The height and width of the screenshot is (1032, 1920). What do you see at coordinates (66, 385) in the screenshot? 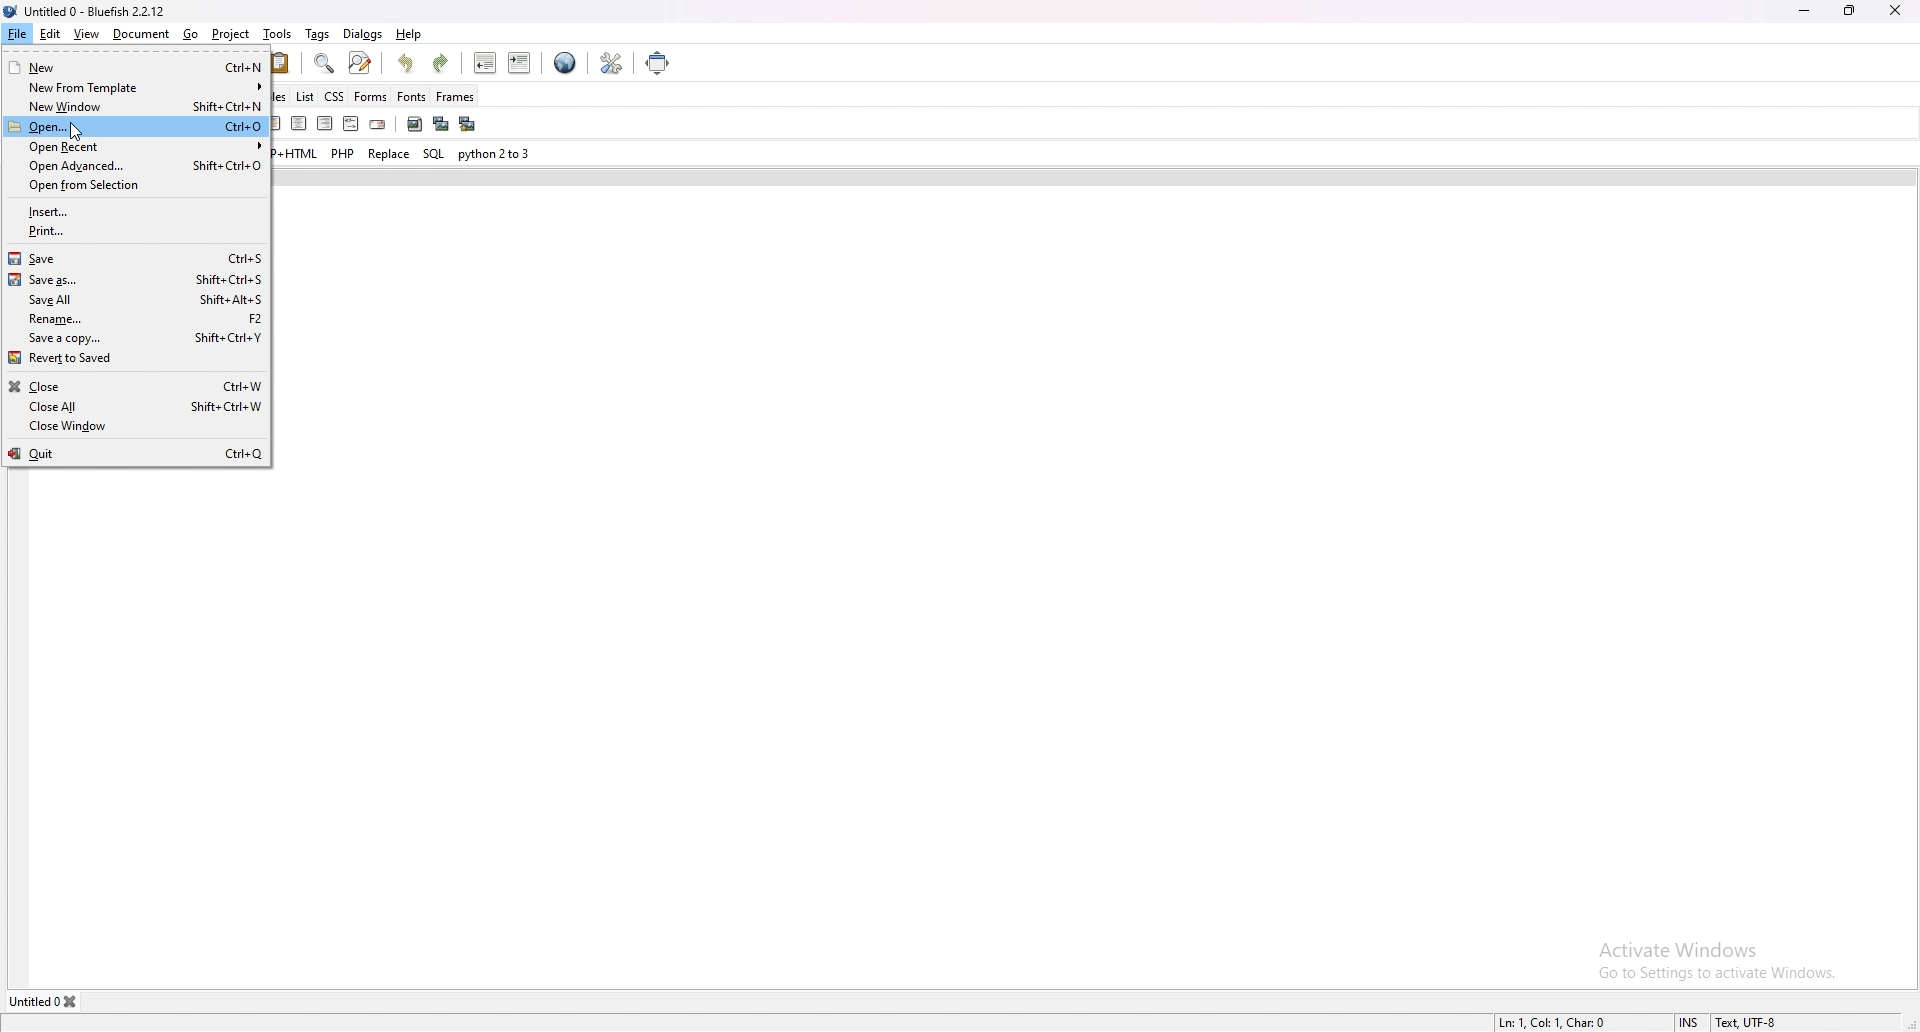
I see `close` at bounding box center [66, 385].